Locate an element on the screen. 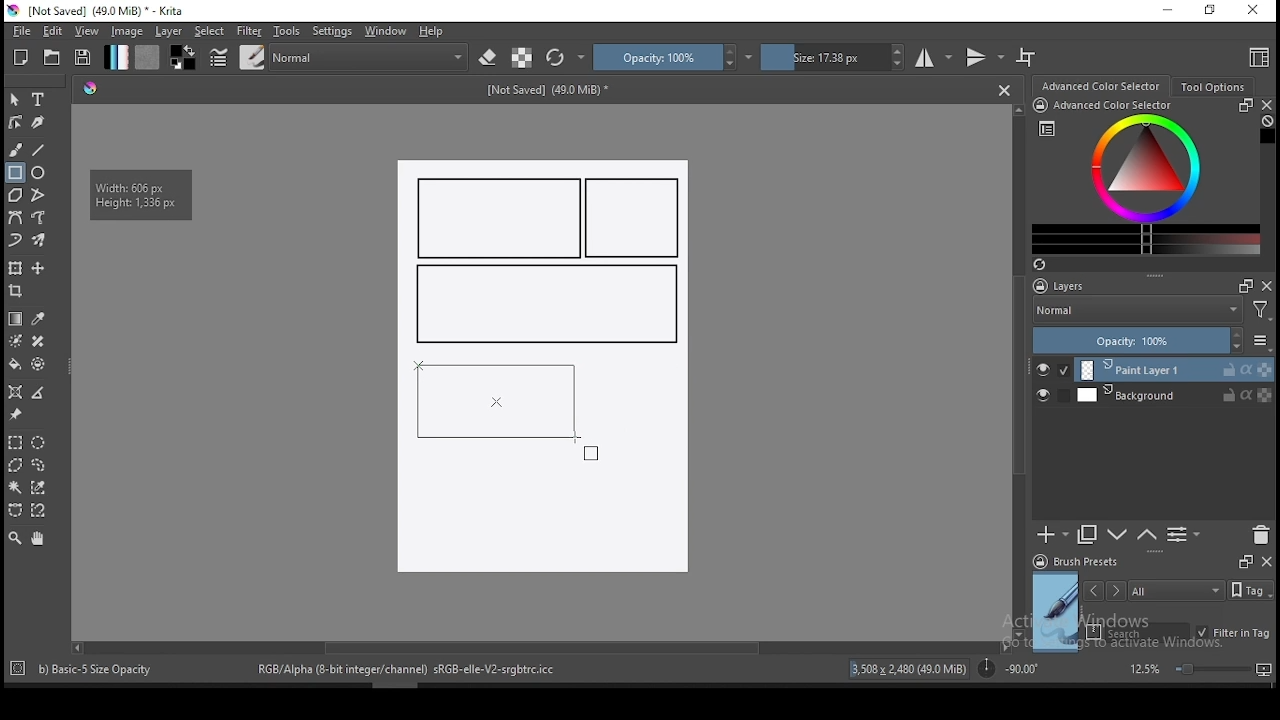 Image resolution: width=1280 pixels, height=720 pixels. calligraphy is located at coordinates (39, 121).